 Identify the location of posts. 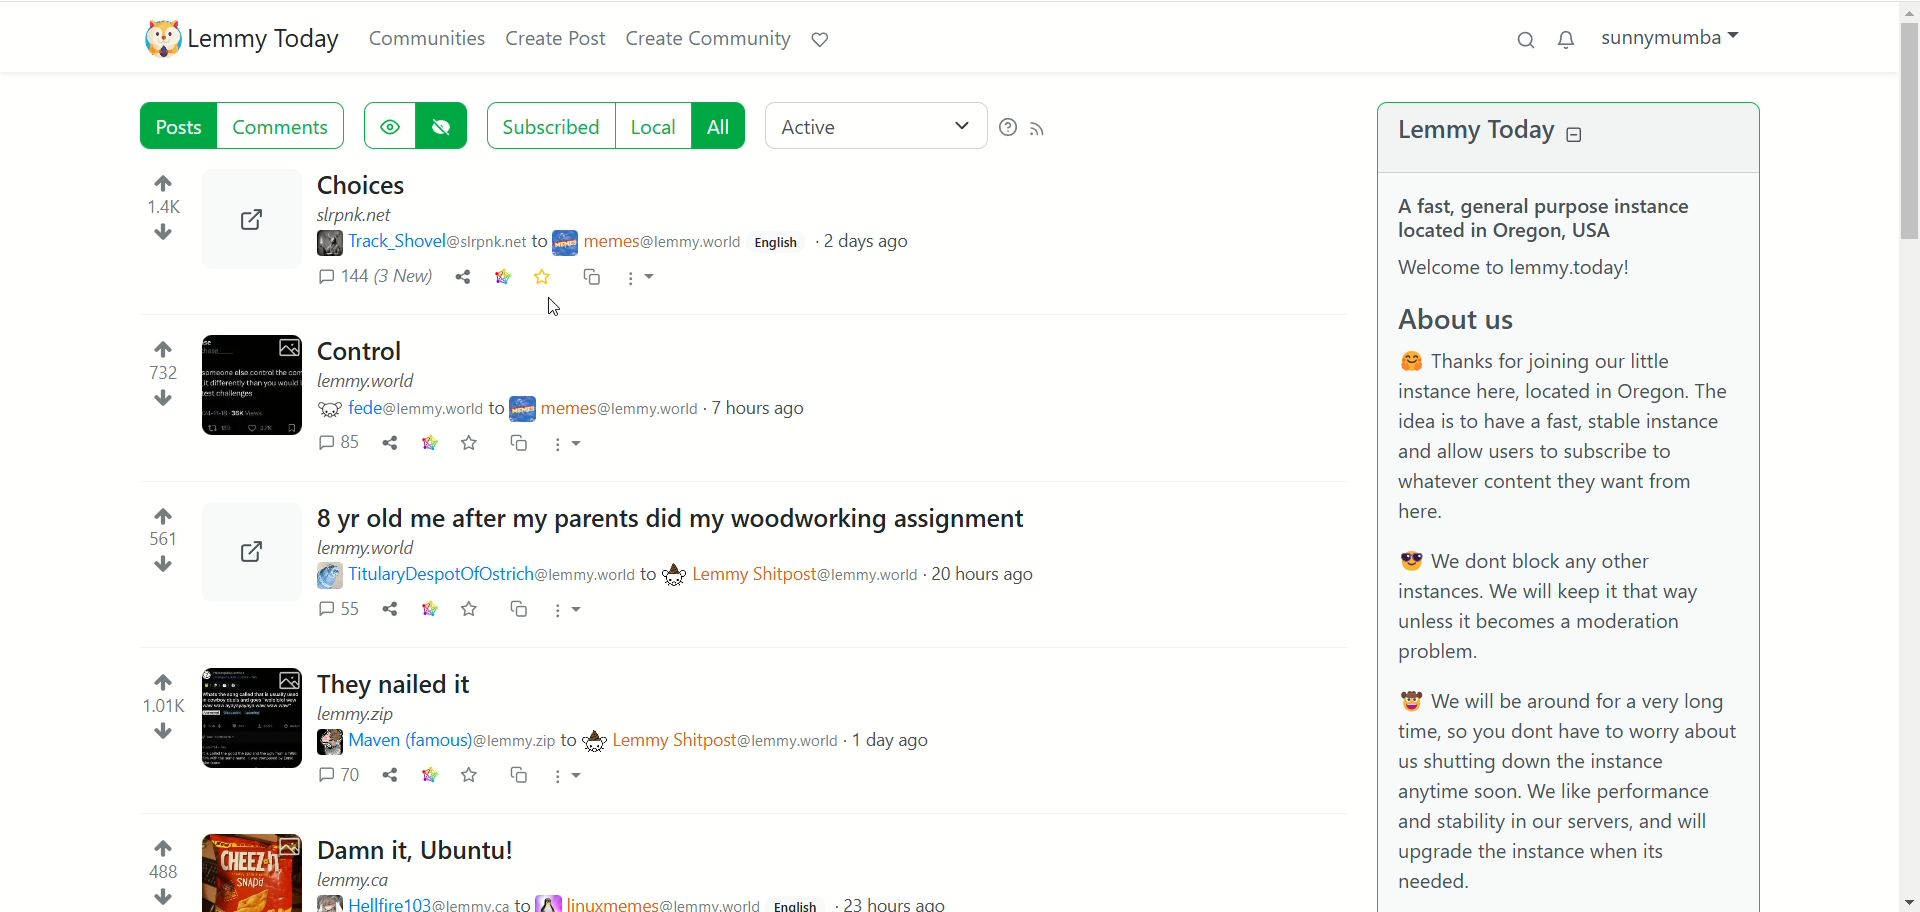
(177, 128).